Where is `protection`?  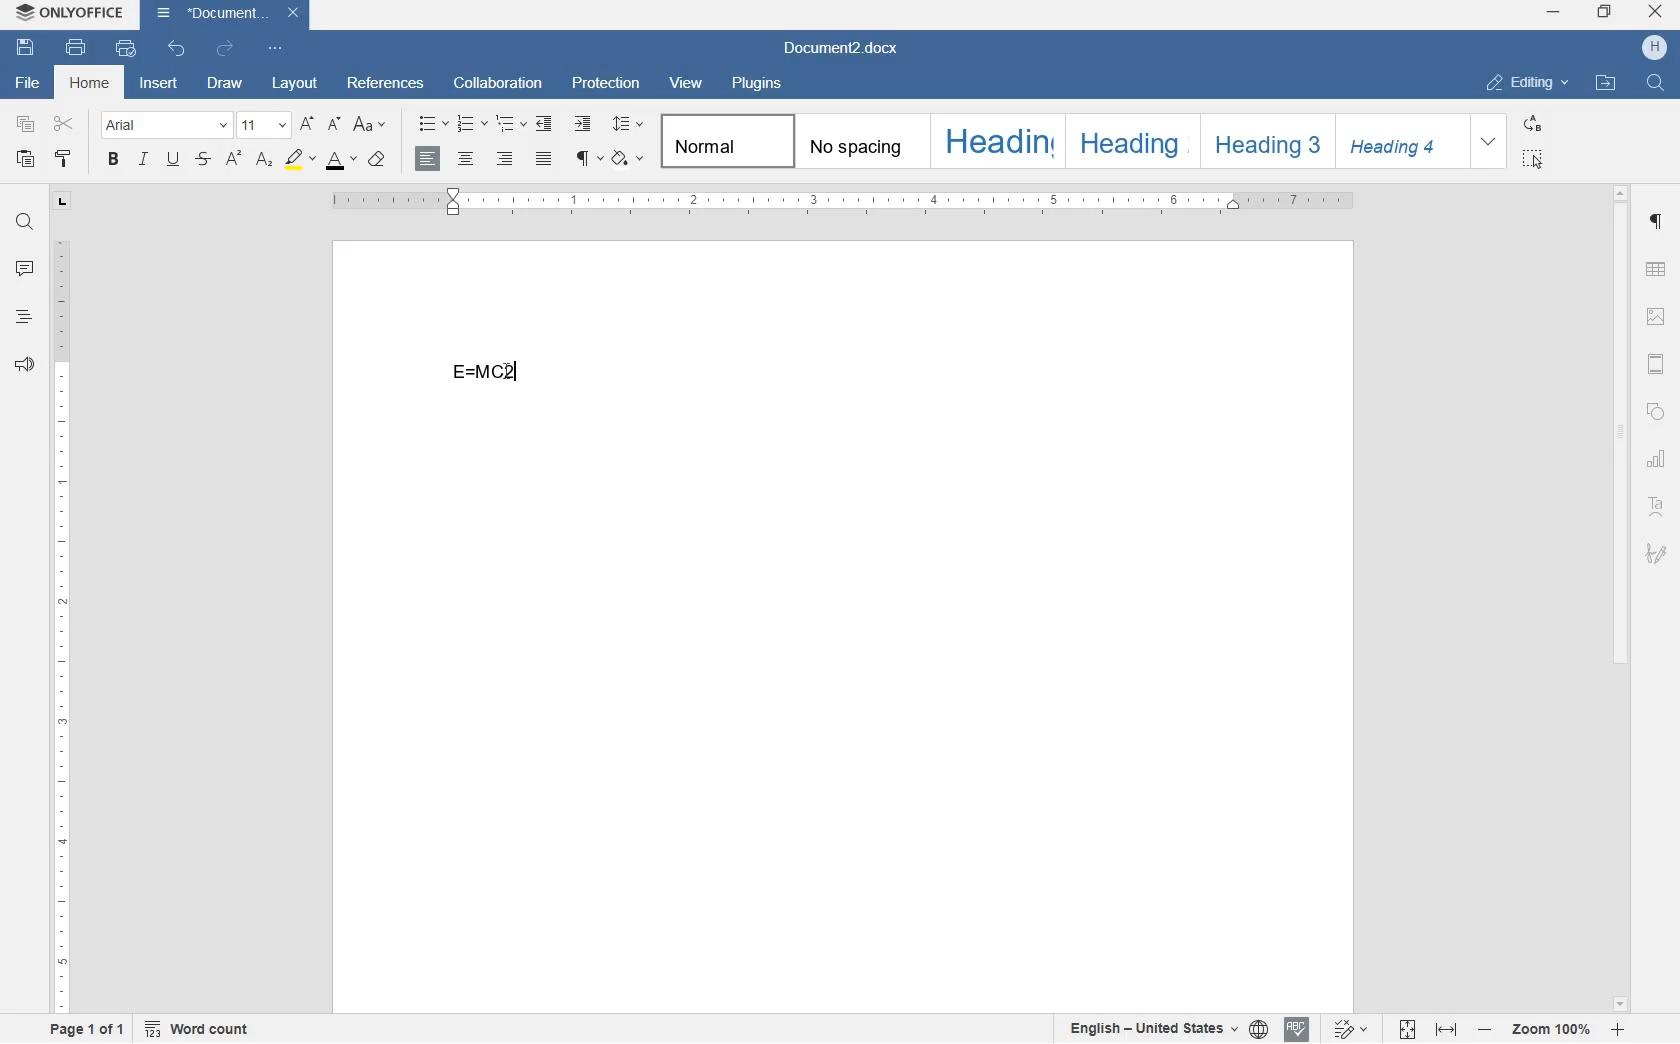
protection is located at coordinates (610, 84).